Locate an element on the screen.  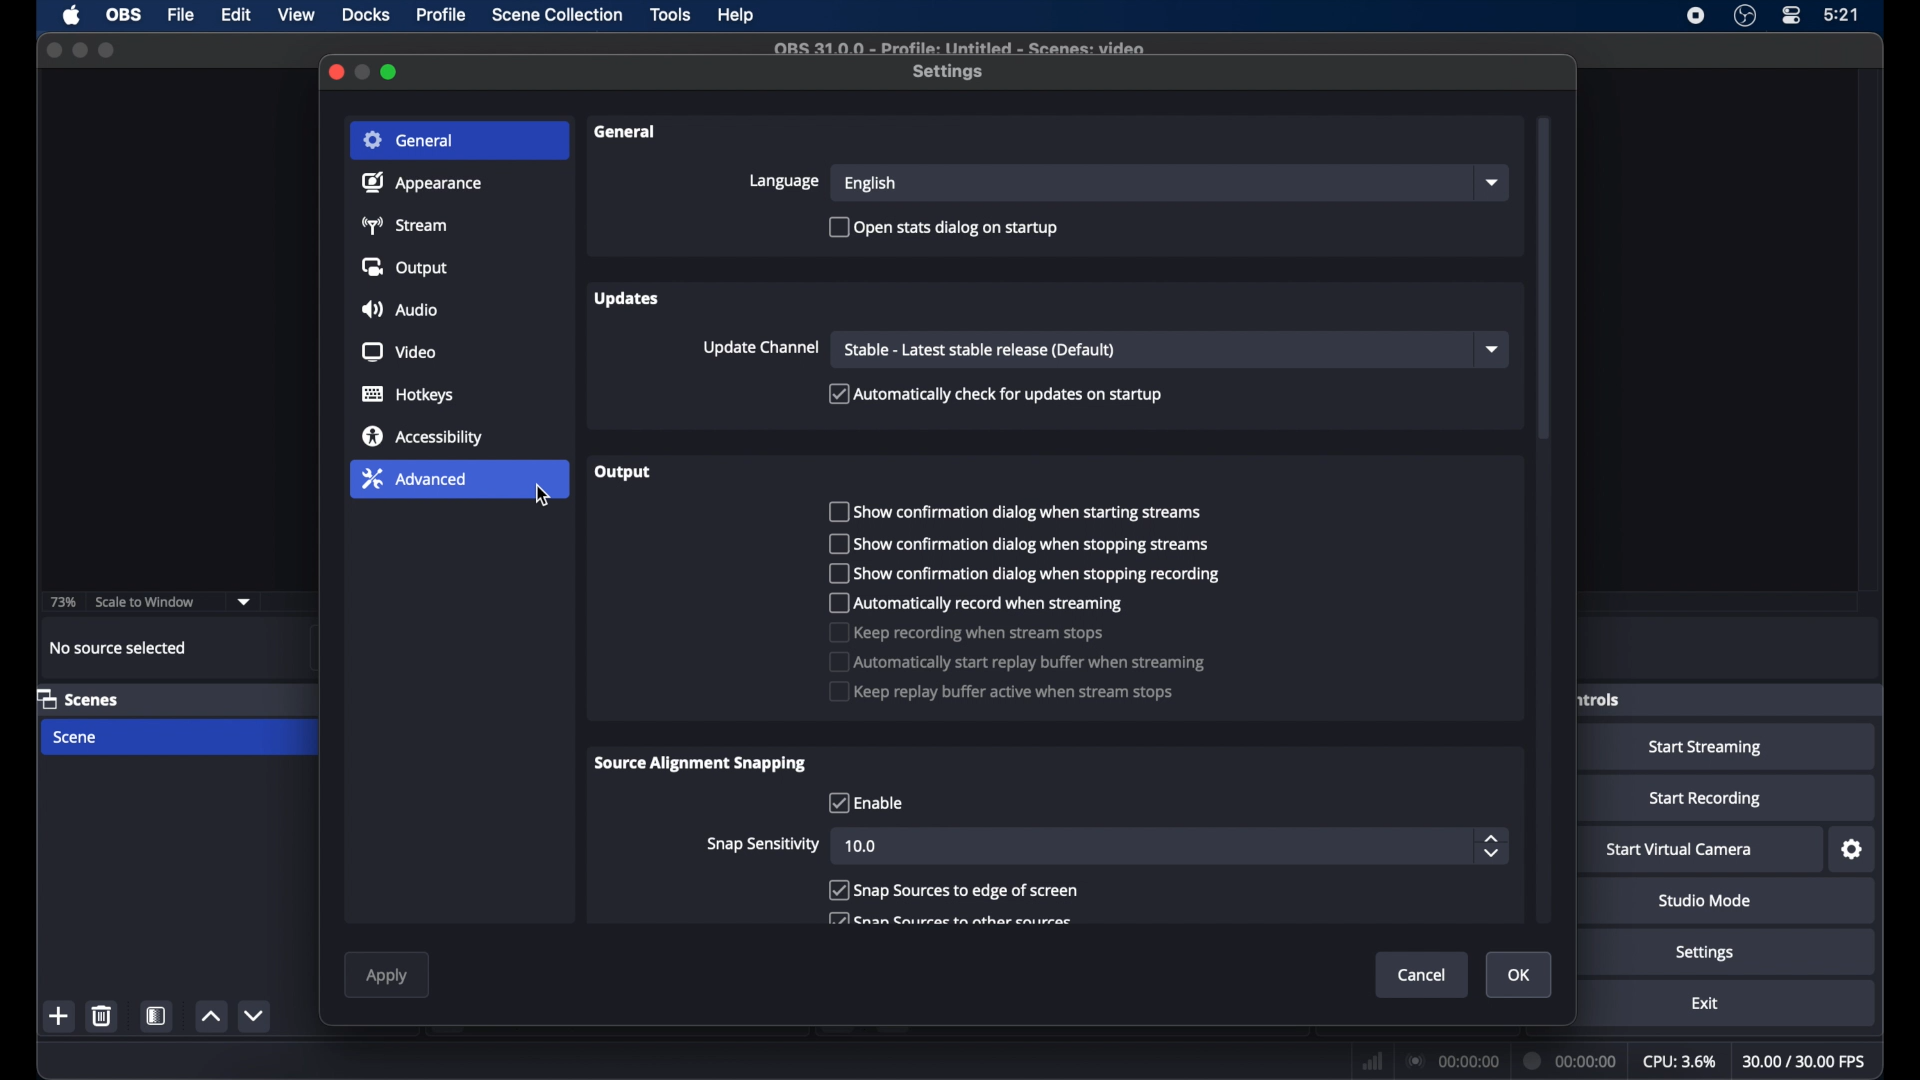
maximize is located at coordinates (107, 49).